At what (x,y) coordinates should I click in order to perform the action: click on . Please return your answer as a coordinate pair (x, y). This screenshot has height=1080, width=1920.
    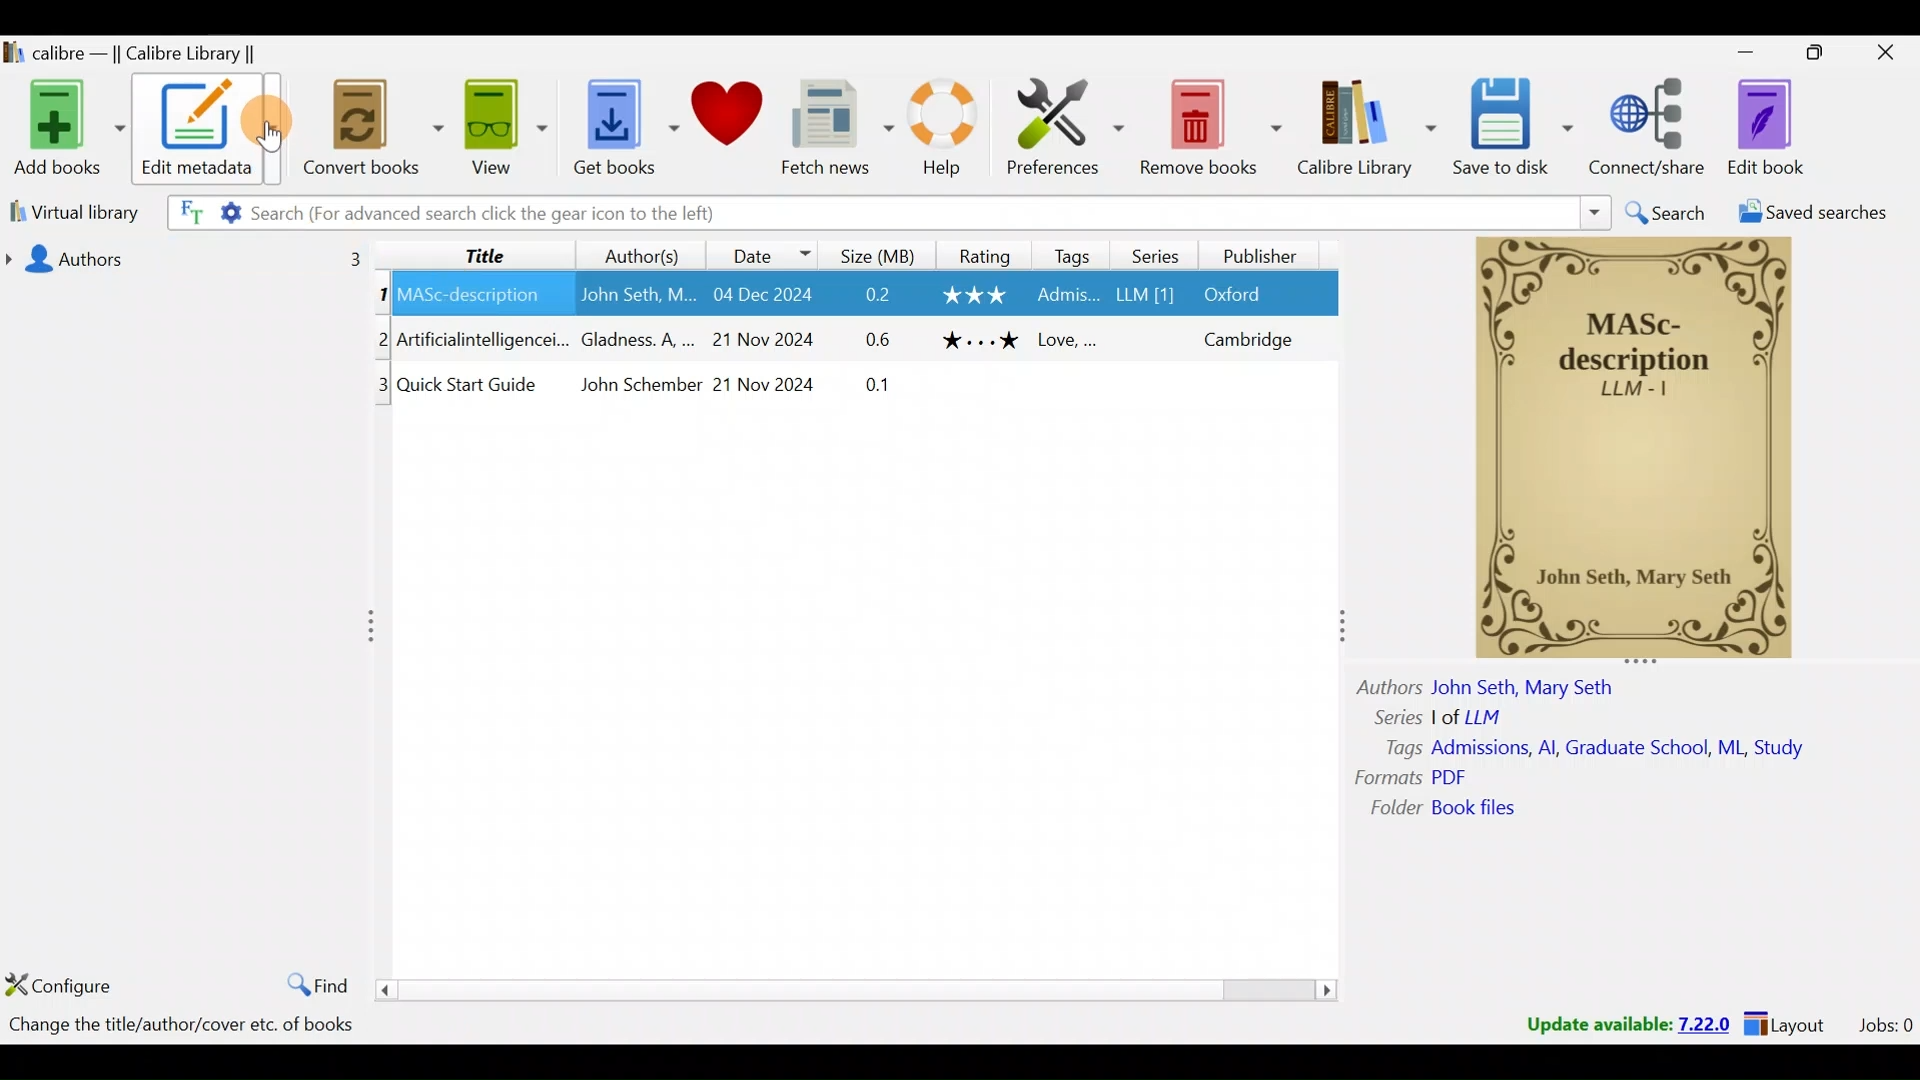
    Looking at the image, I should click on (479, 295).